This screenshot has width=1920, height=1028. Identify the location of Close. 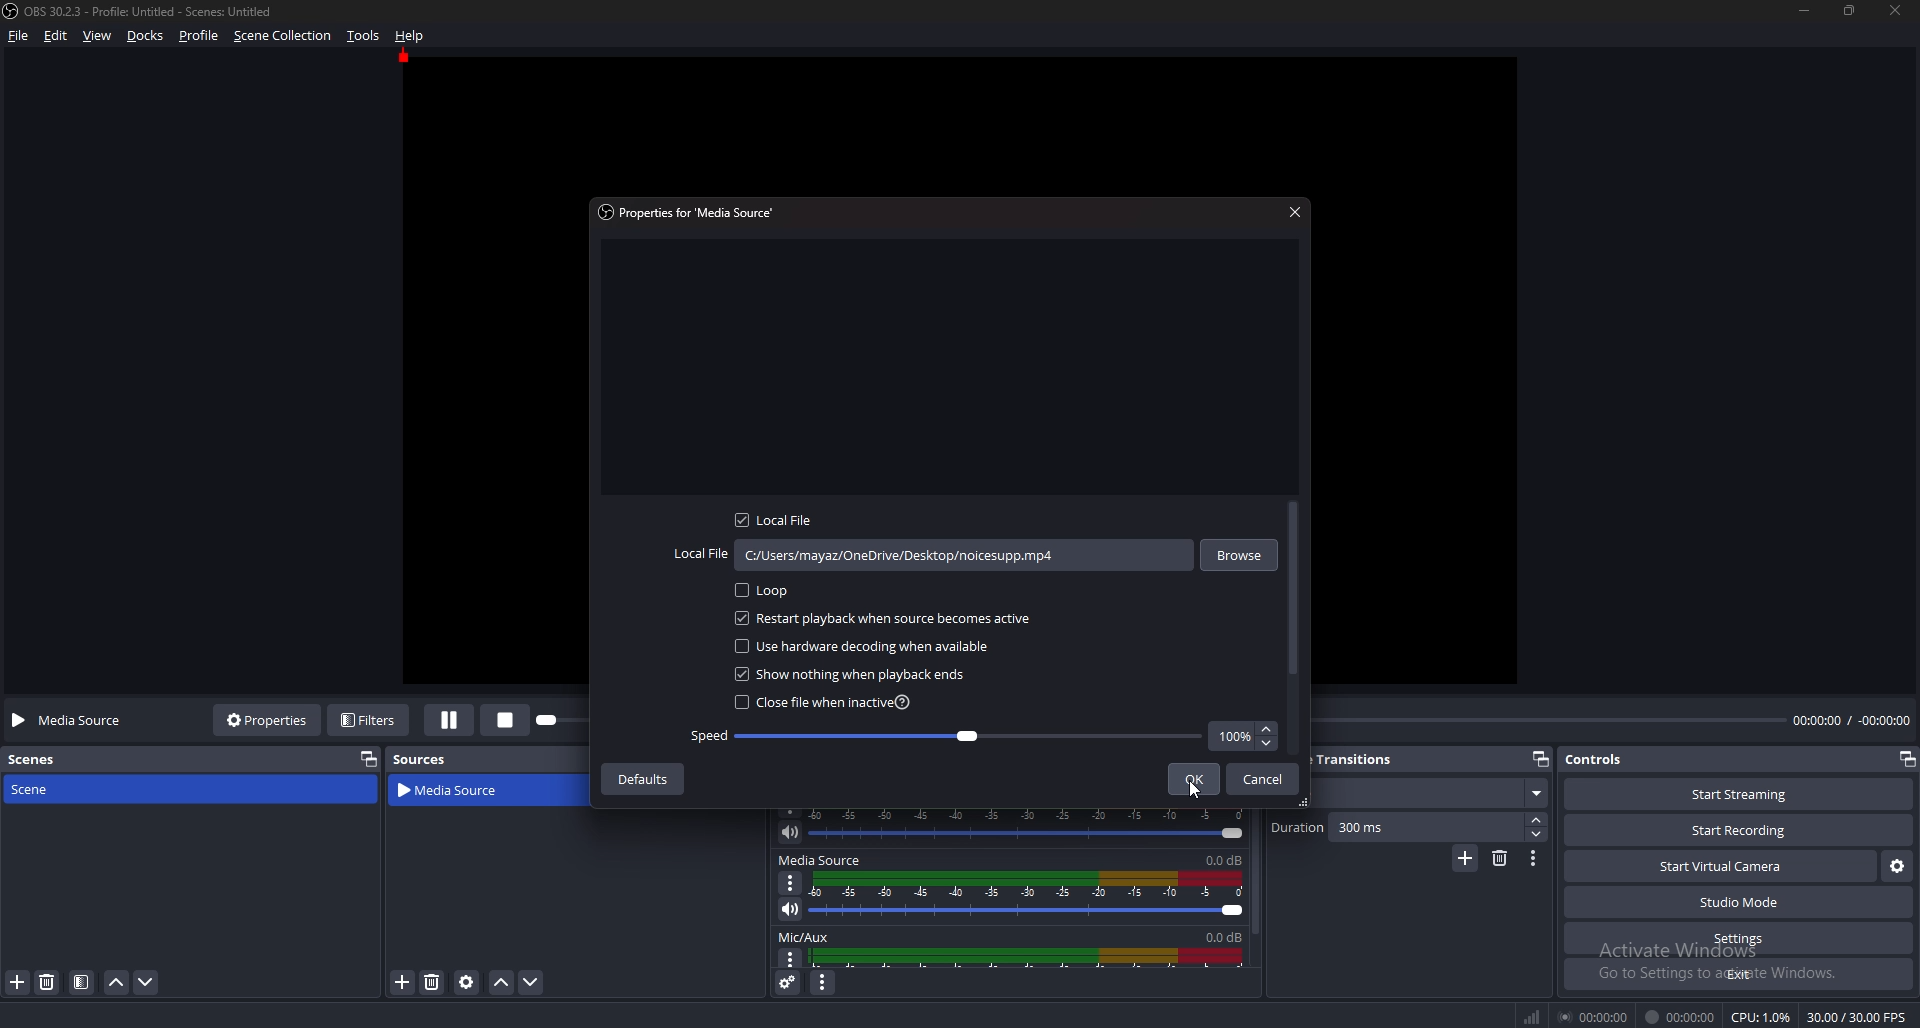
(1293, 211).